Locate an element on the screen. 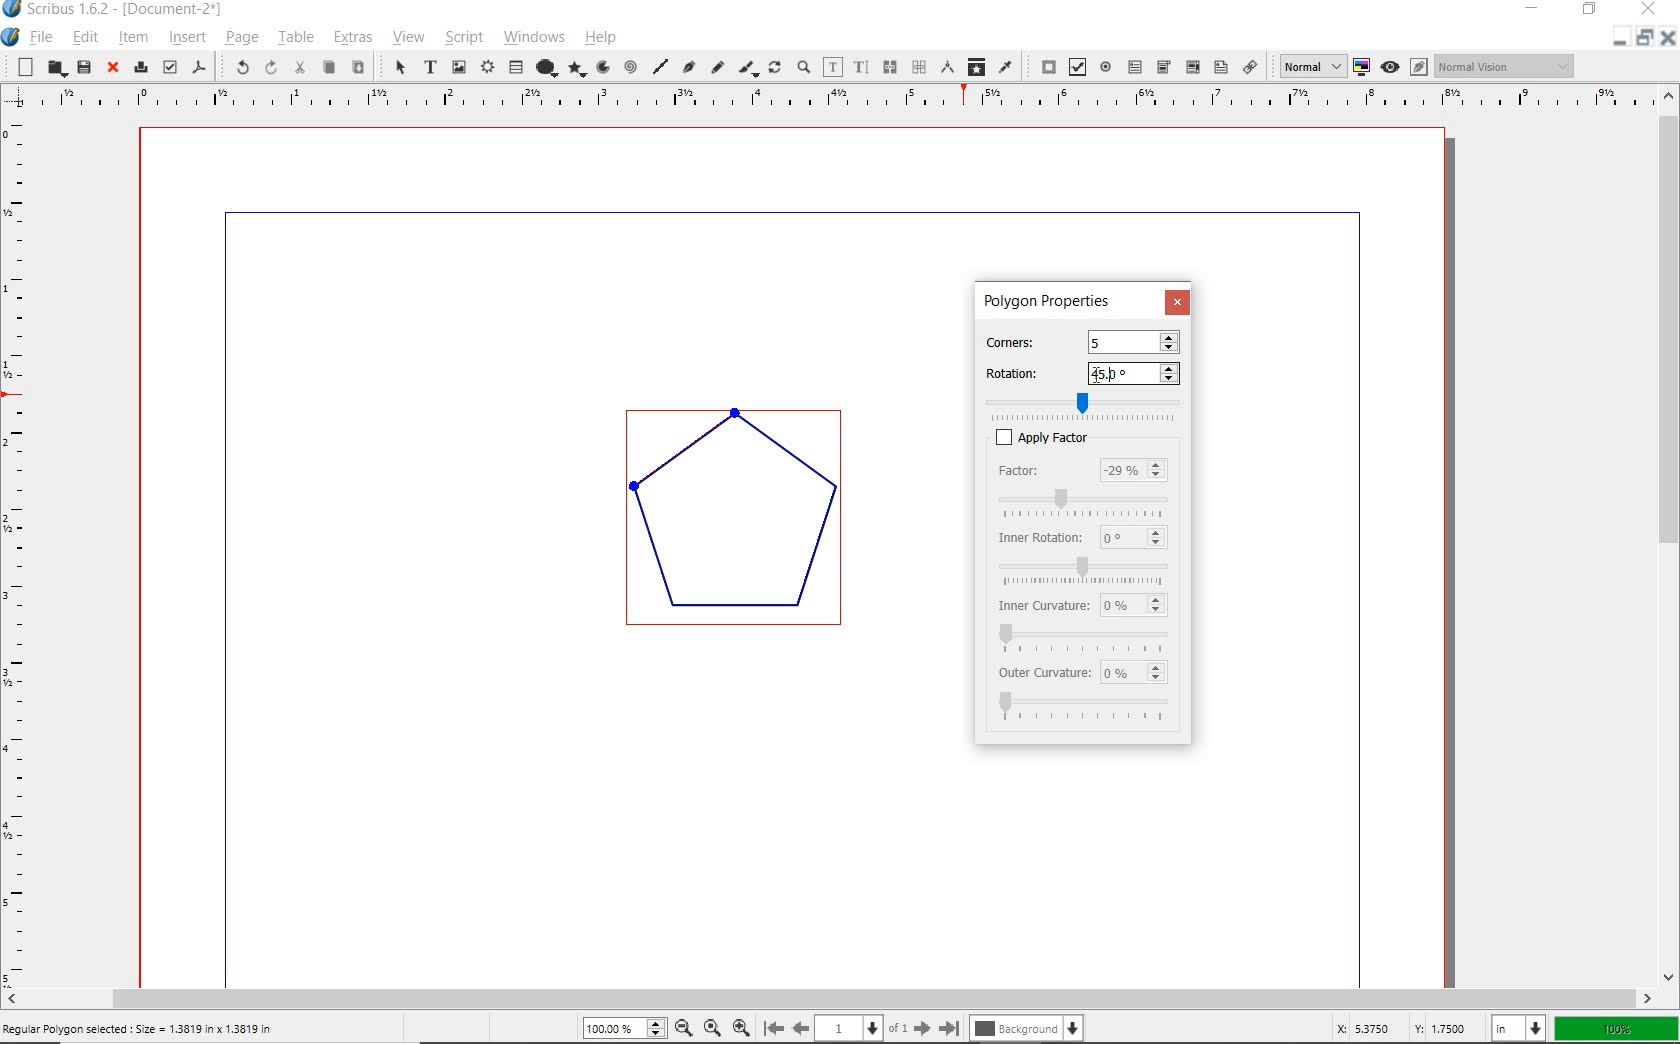 This screenshot has height=1044, width=1680. unlink text frames is located at coordinates (918, 66).